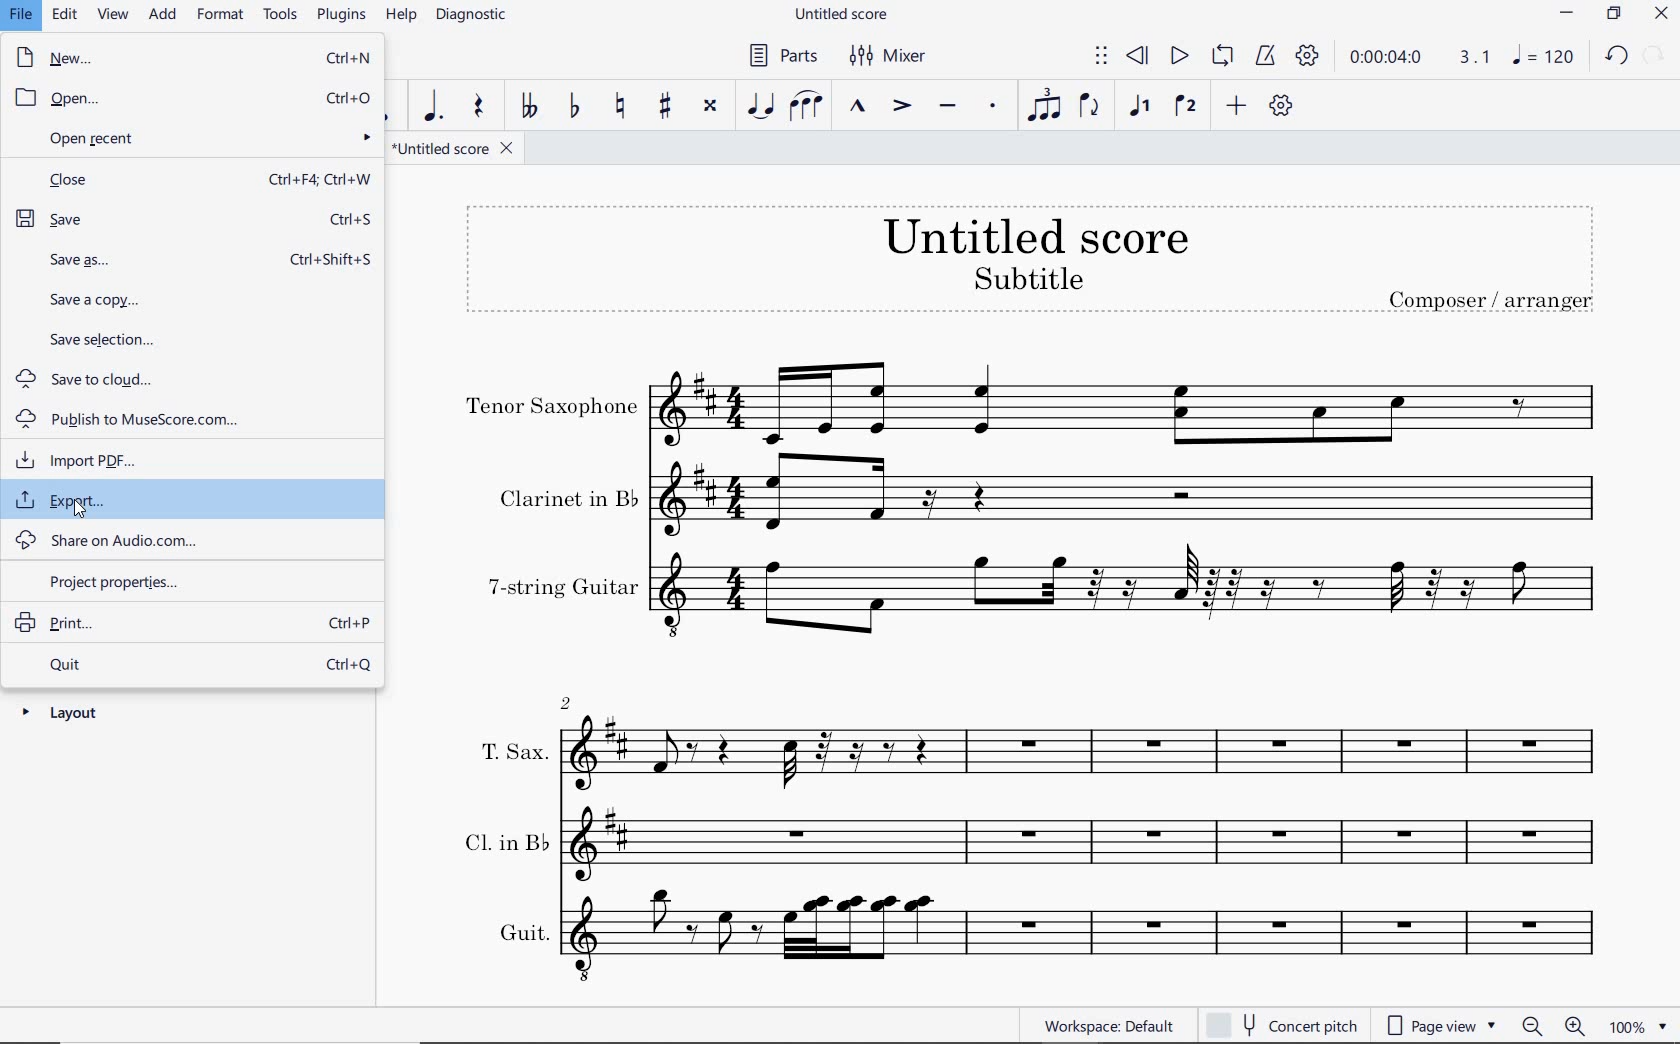 The image size is (1680, 1044). Describe the element at coordinates (193, 97) in the screenshot. I see `open` at that location.